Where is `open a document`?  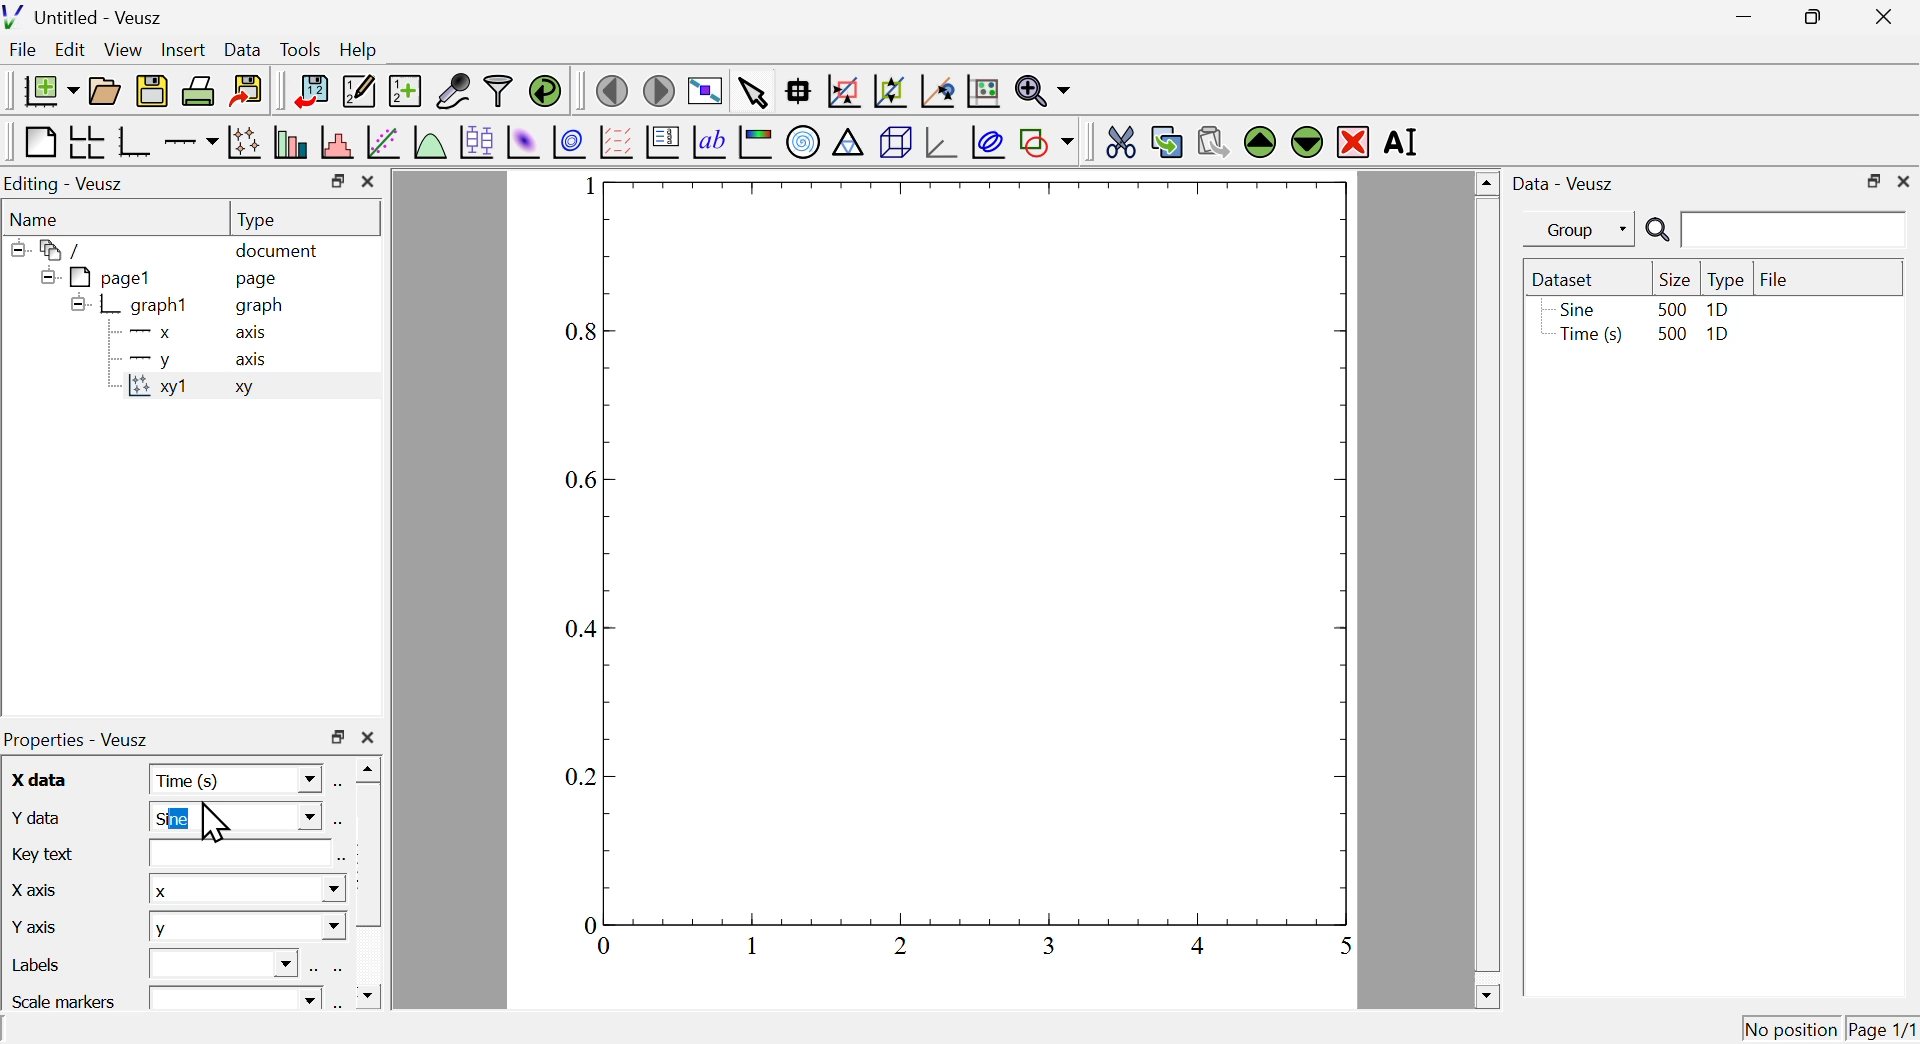
open a document is located at coordinates (107, 89).